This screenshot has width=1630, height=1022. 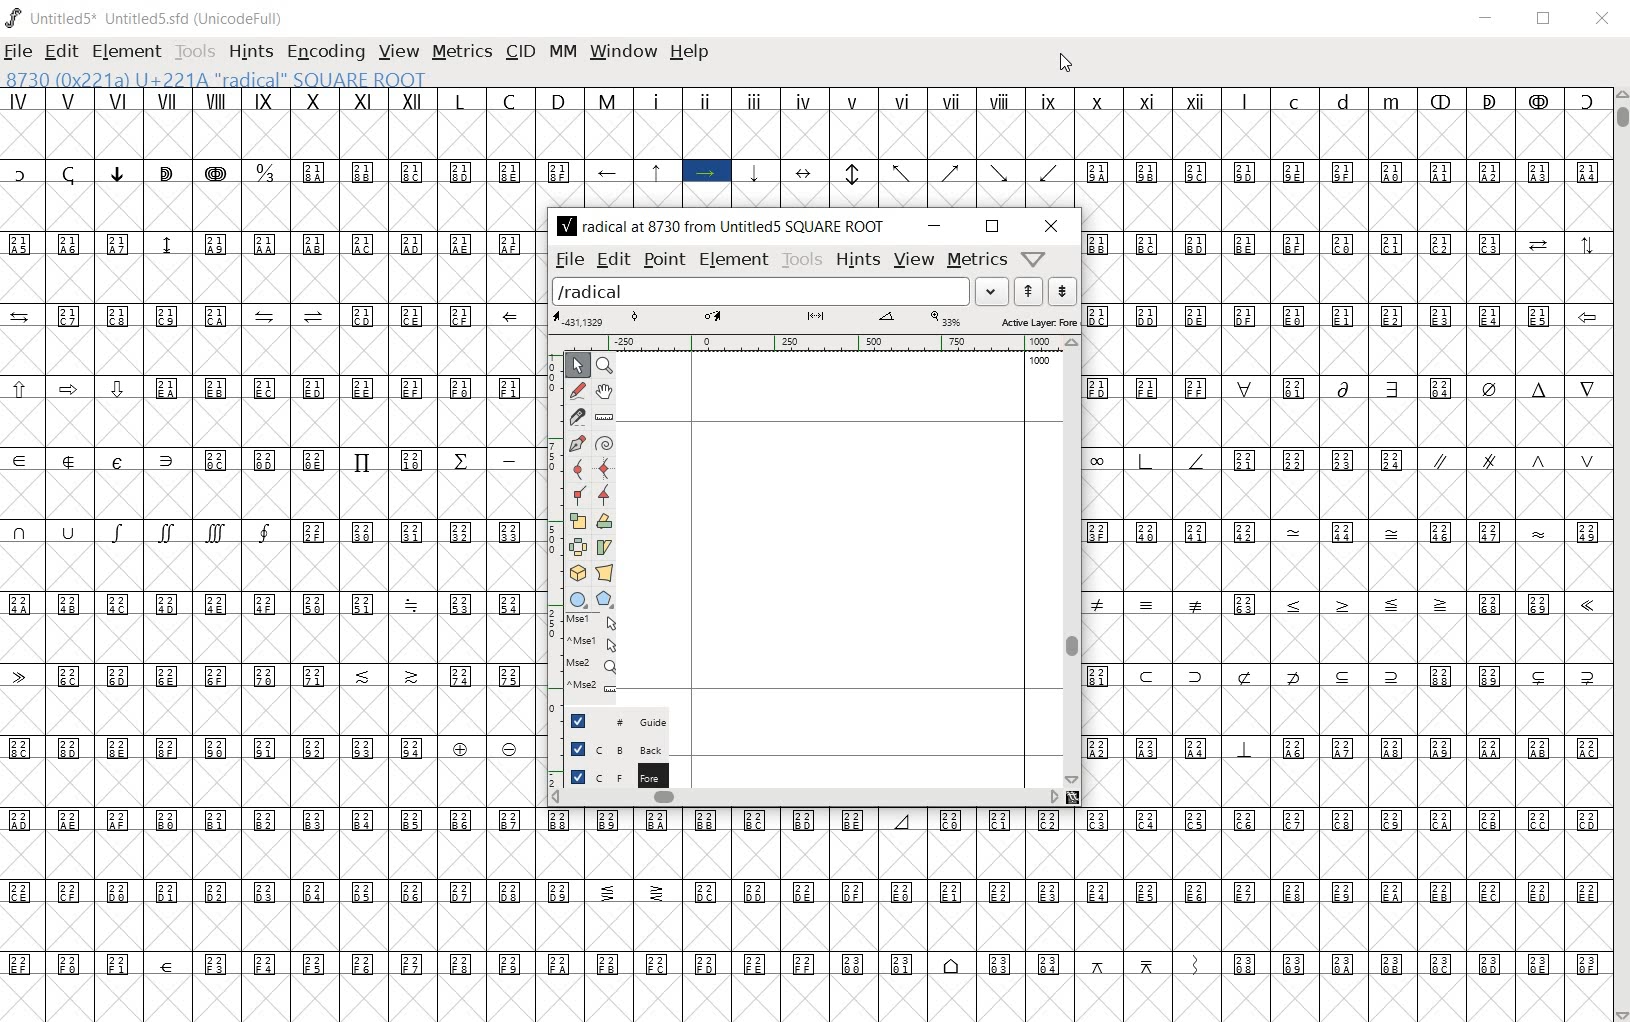 I want to click on tools, so click(x=800, y=258).